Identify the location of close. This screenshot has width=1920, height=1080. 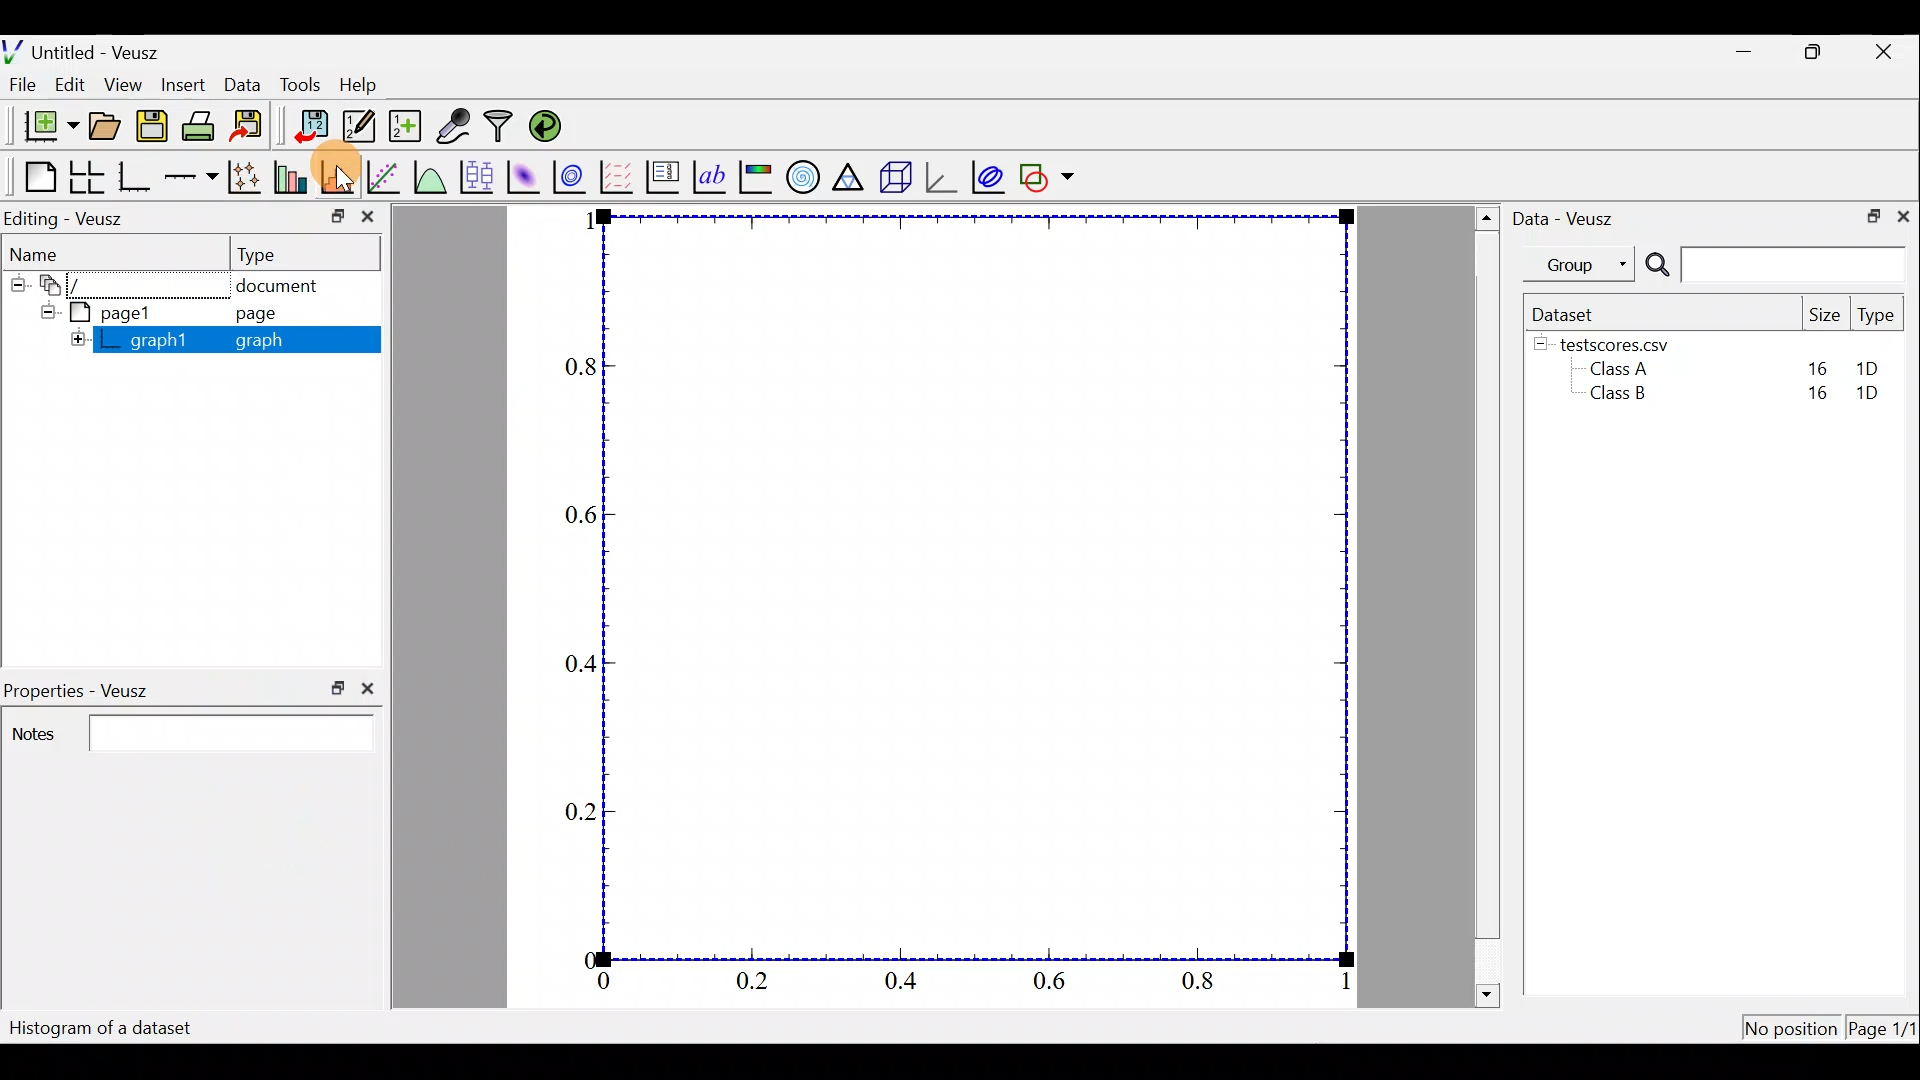
(367, 217).